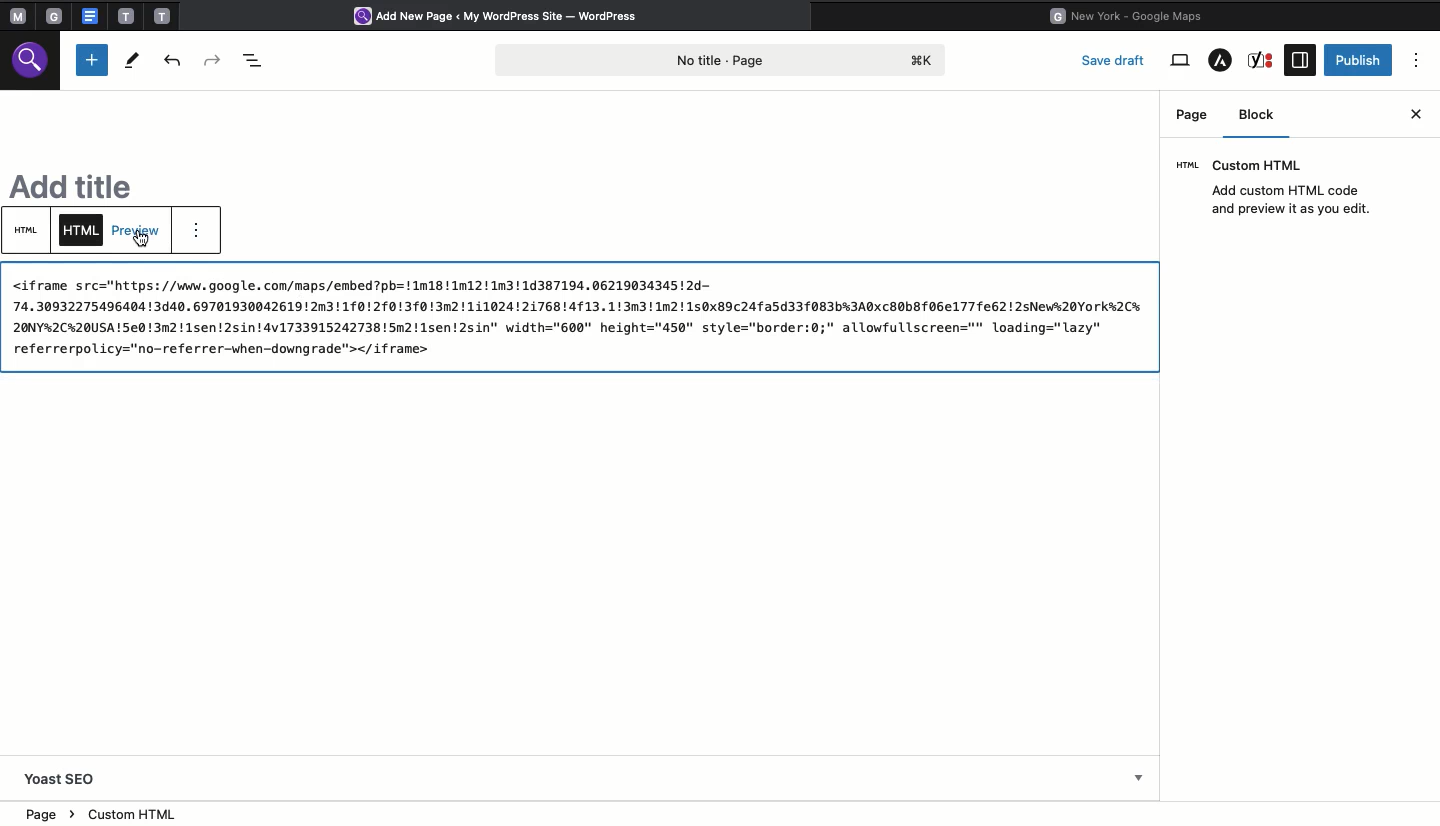 The height and width of the screenshot is (826, 1440). Describe the element at coordinates (253, 58) in the screenshot. I see `Document overview` at that location.